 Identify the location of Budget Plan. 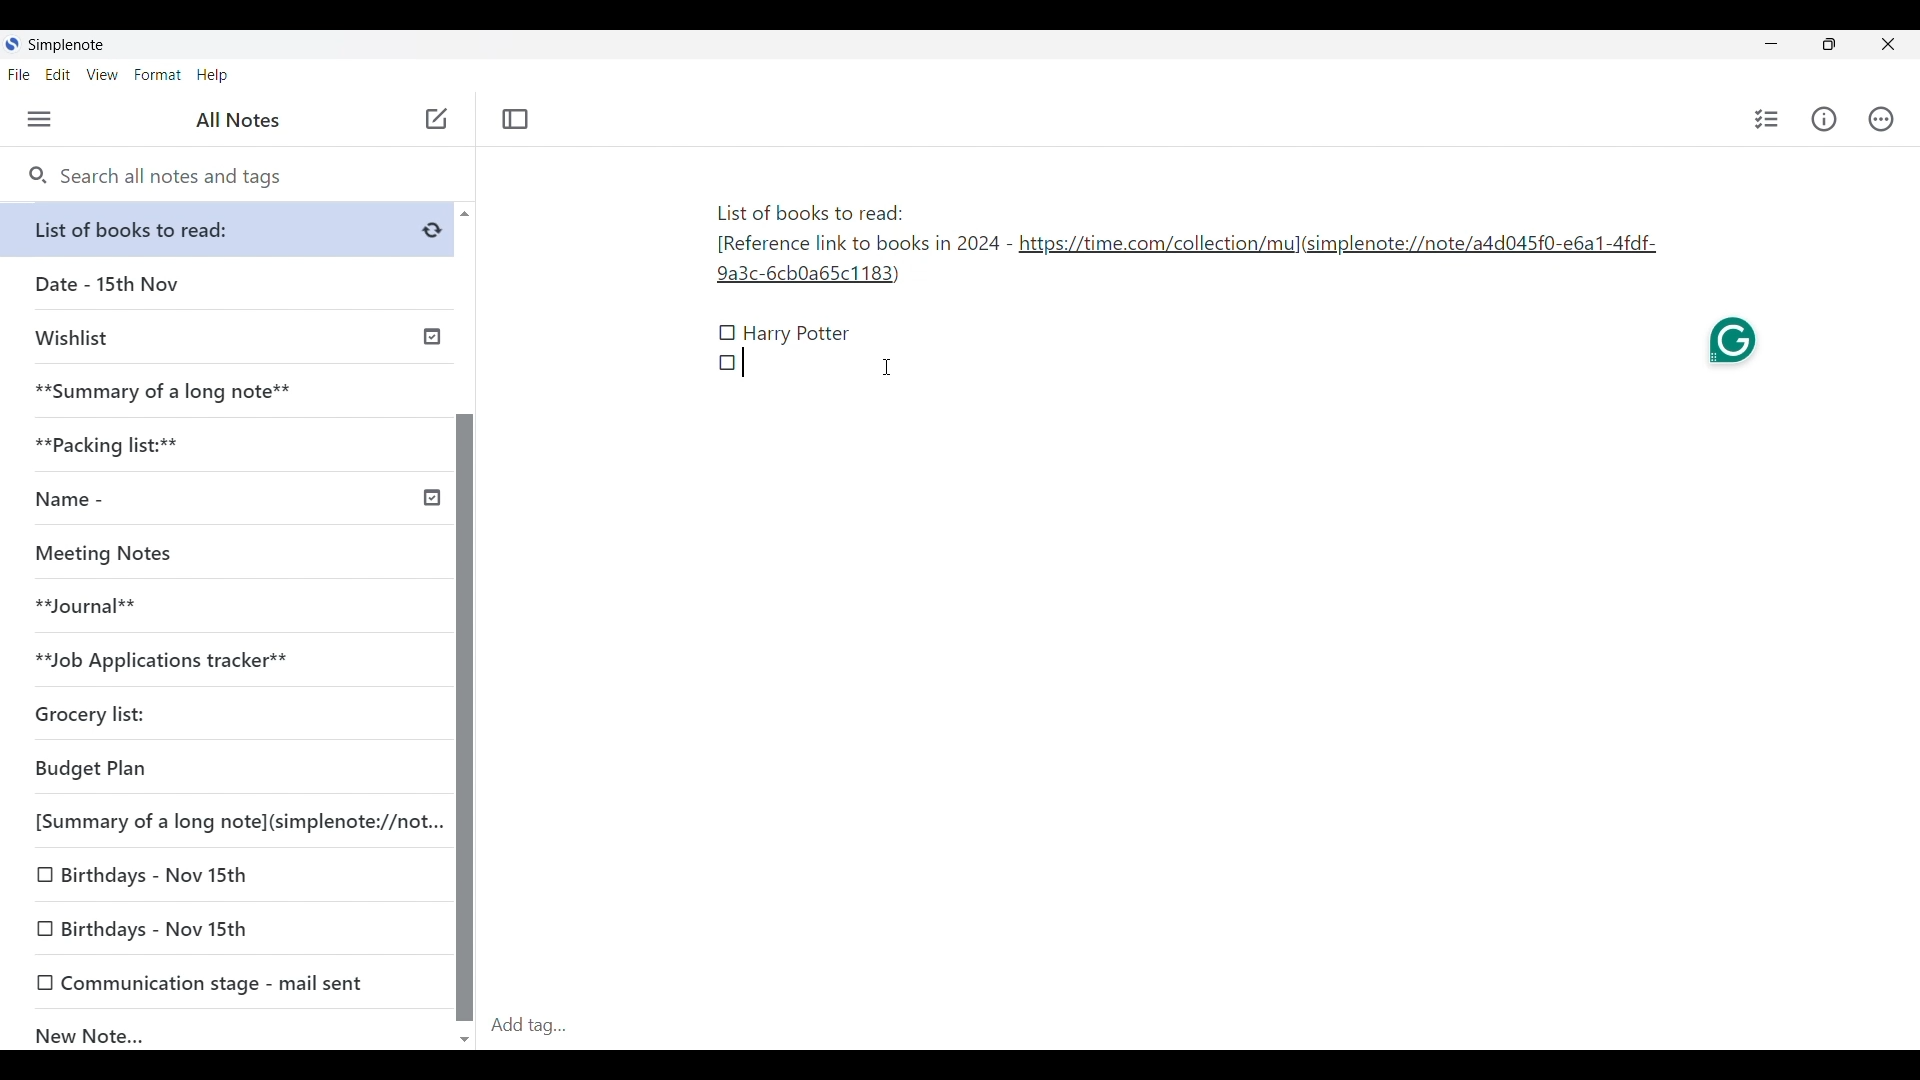
(224, 770).